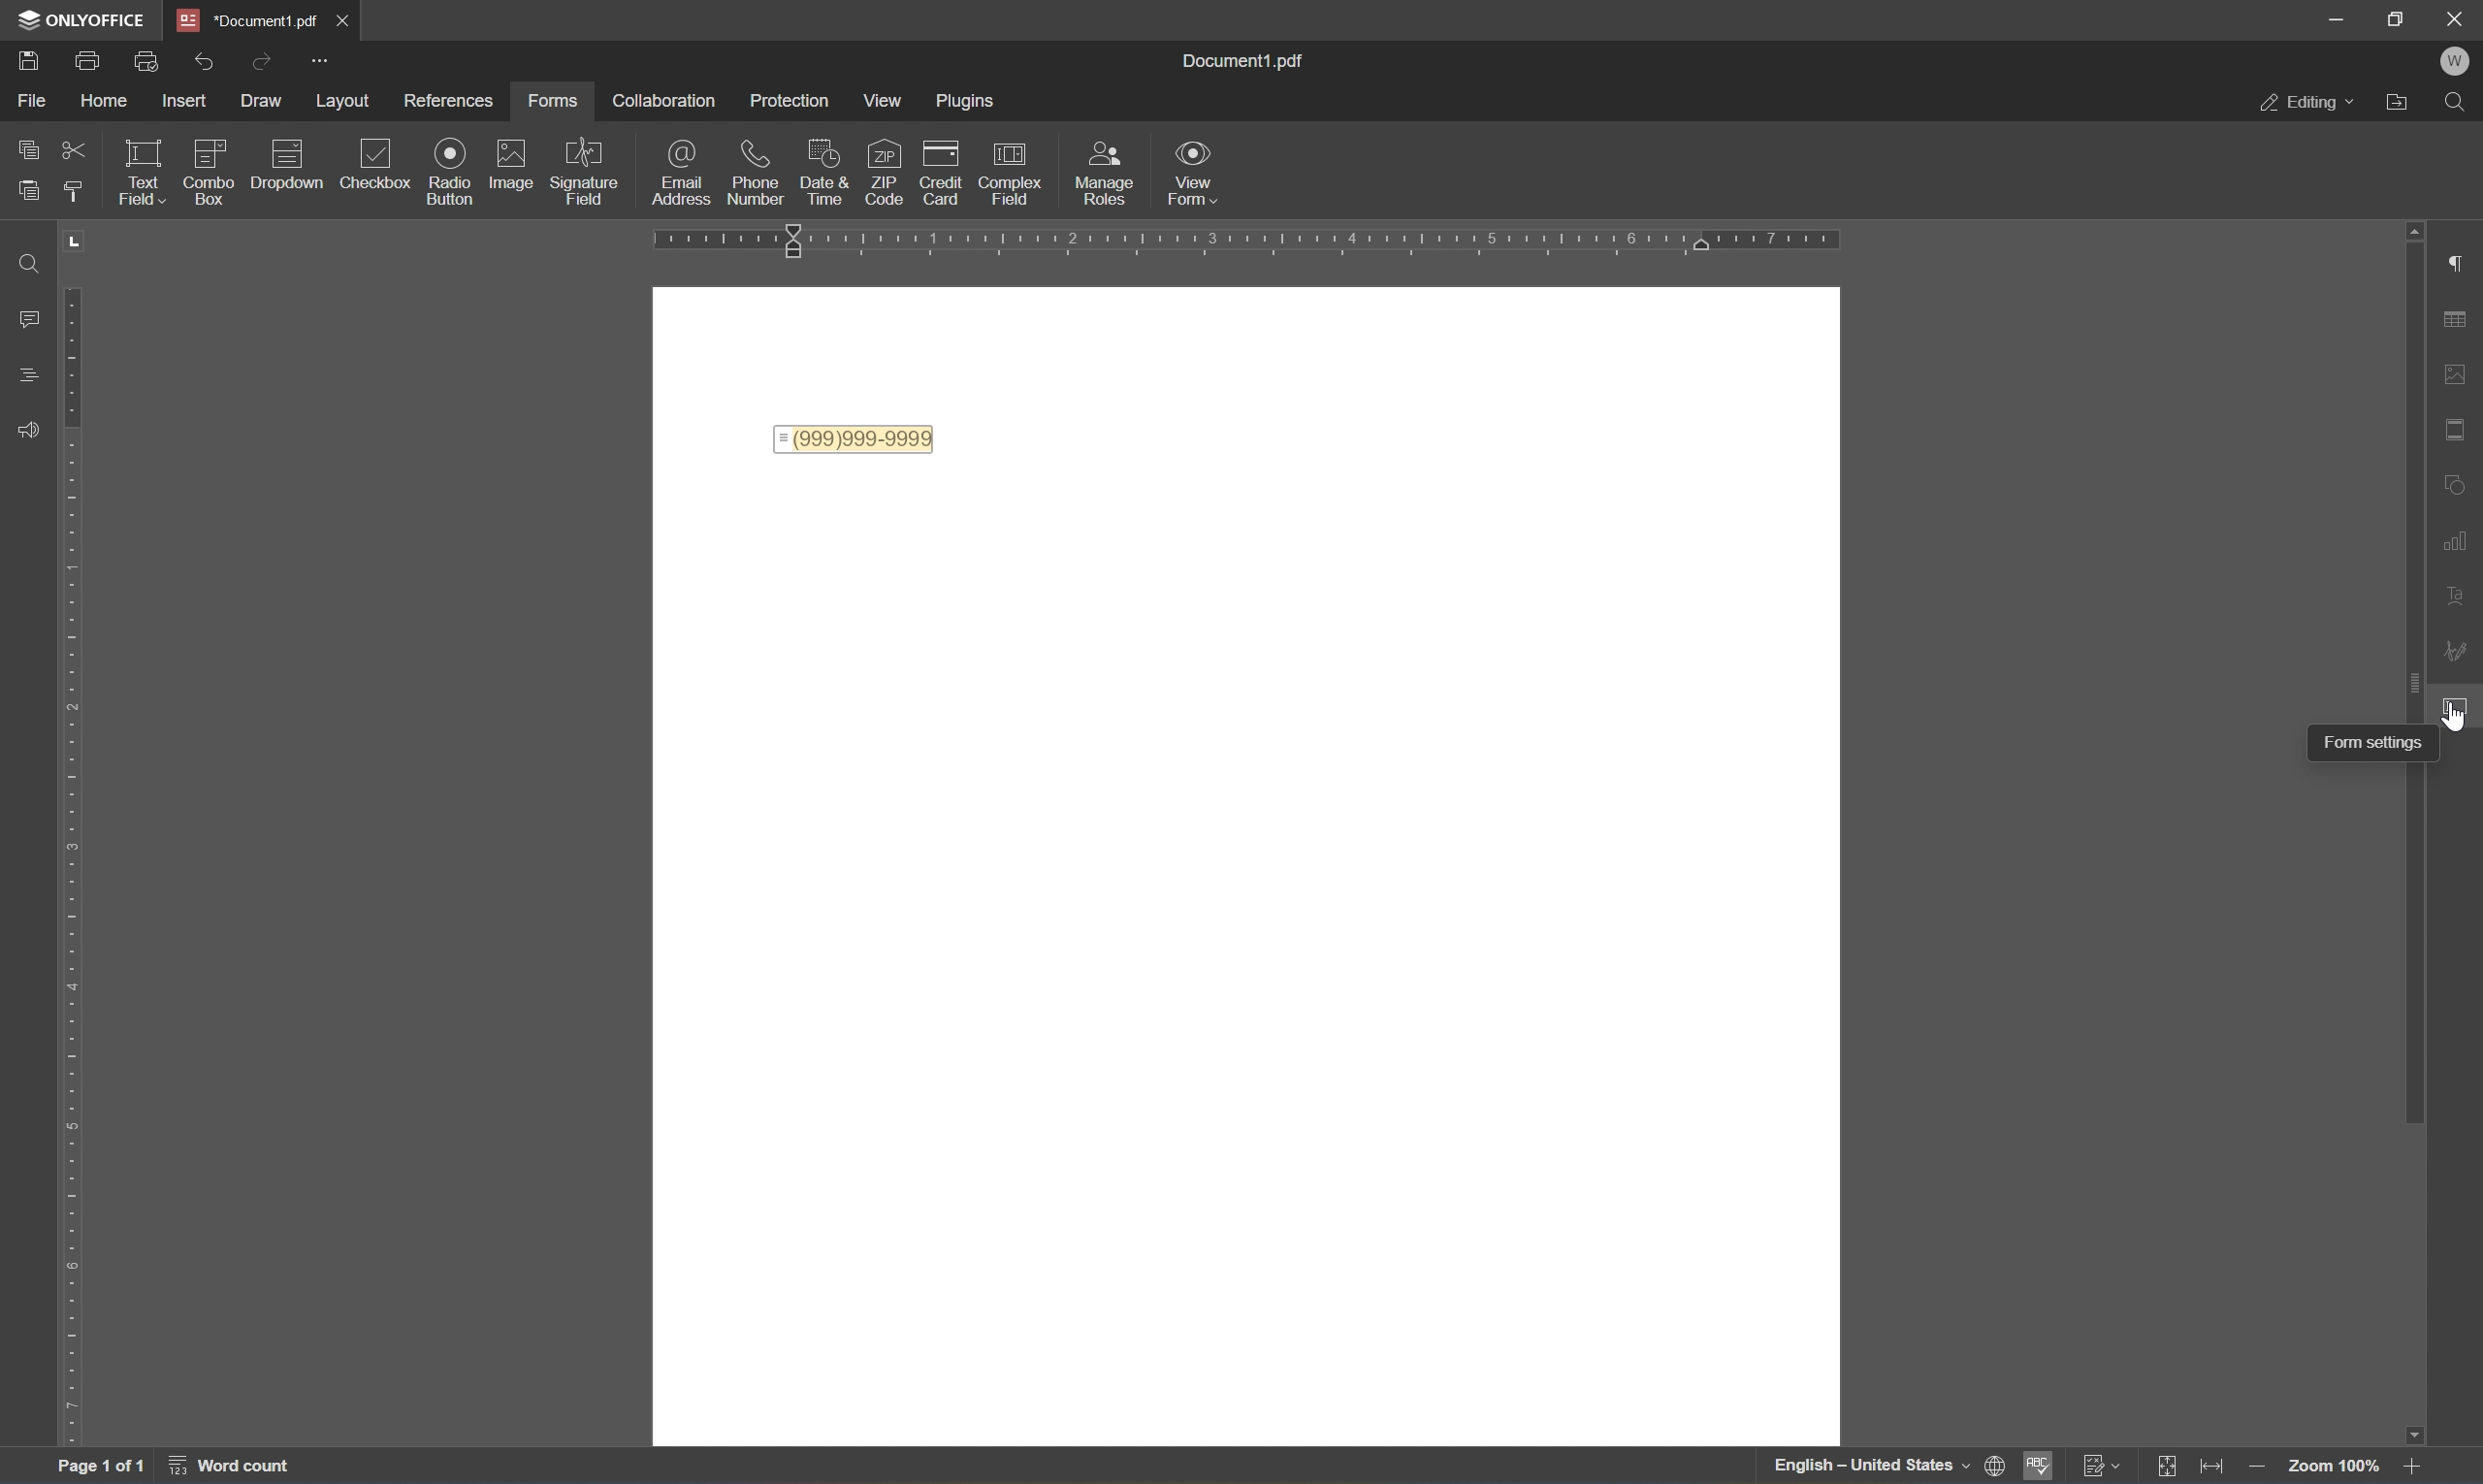  Describe the element at coordinates (2039, 1467) in the screenshot. I see `spell checking` at that location.